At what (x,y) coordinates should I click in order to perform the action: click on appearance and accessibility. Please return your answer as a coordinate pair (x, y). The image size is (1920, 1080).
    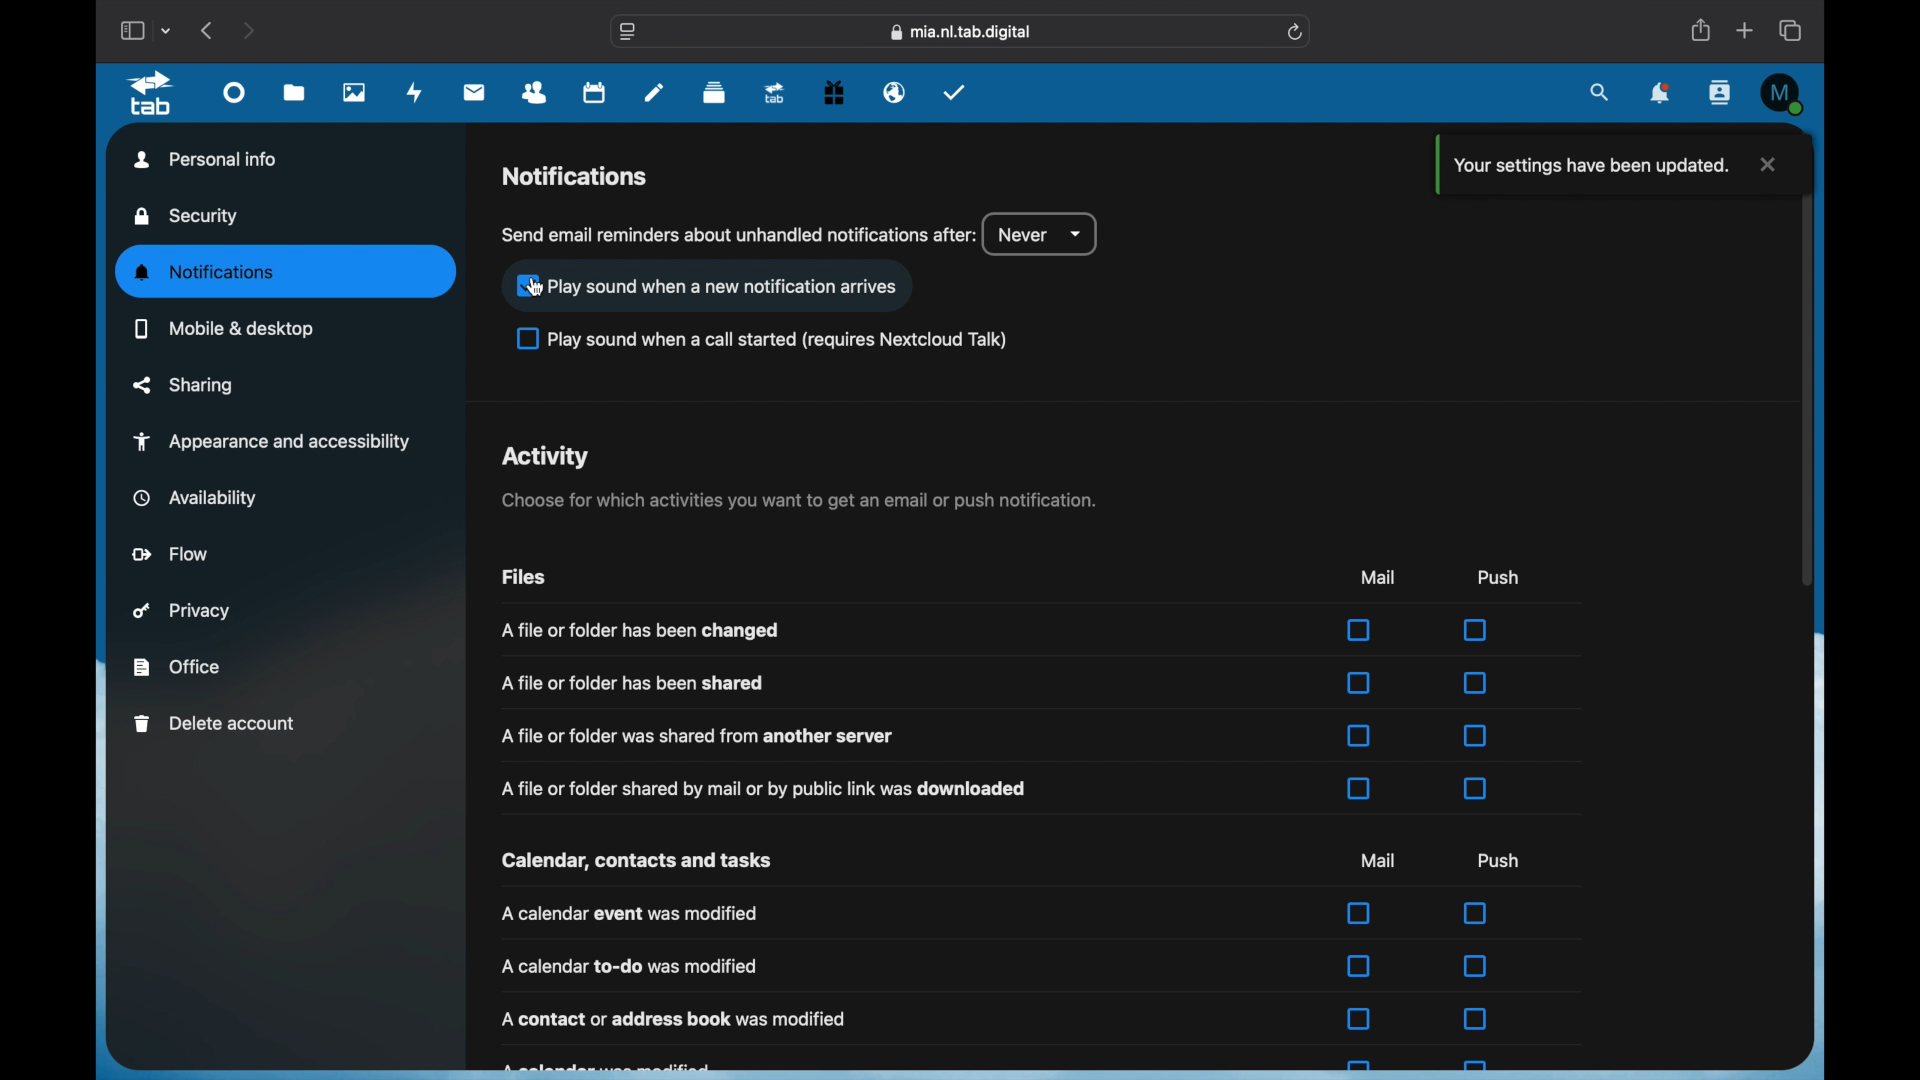
    Looking at the image, I should click on (271, 442).